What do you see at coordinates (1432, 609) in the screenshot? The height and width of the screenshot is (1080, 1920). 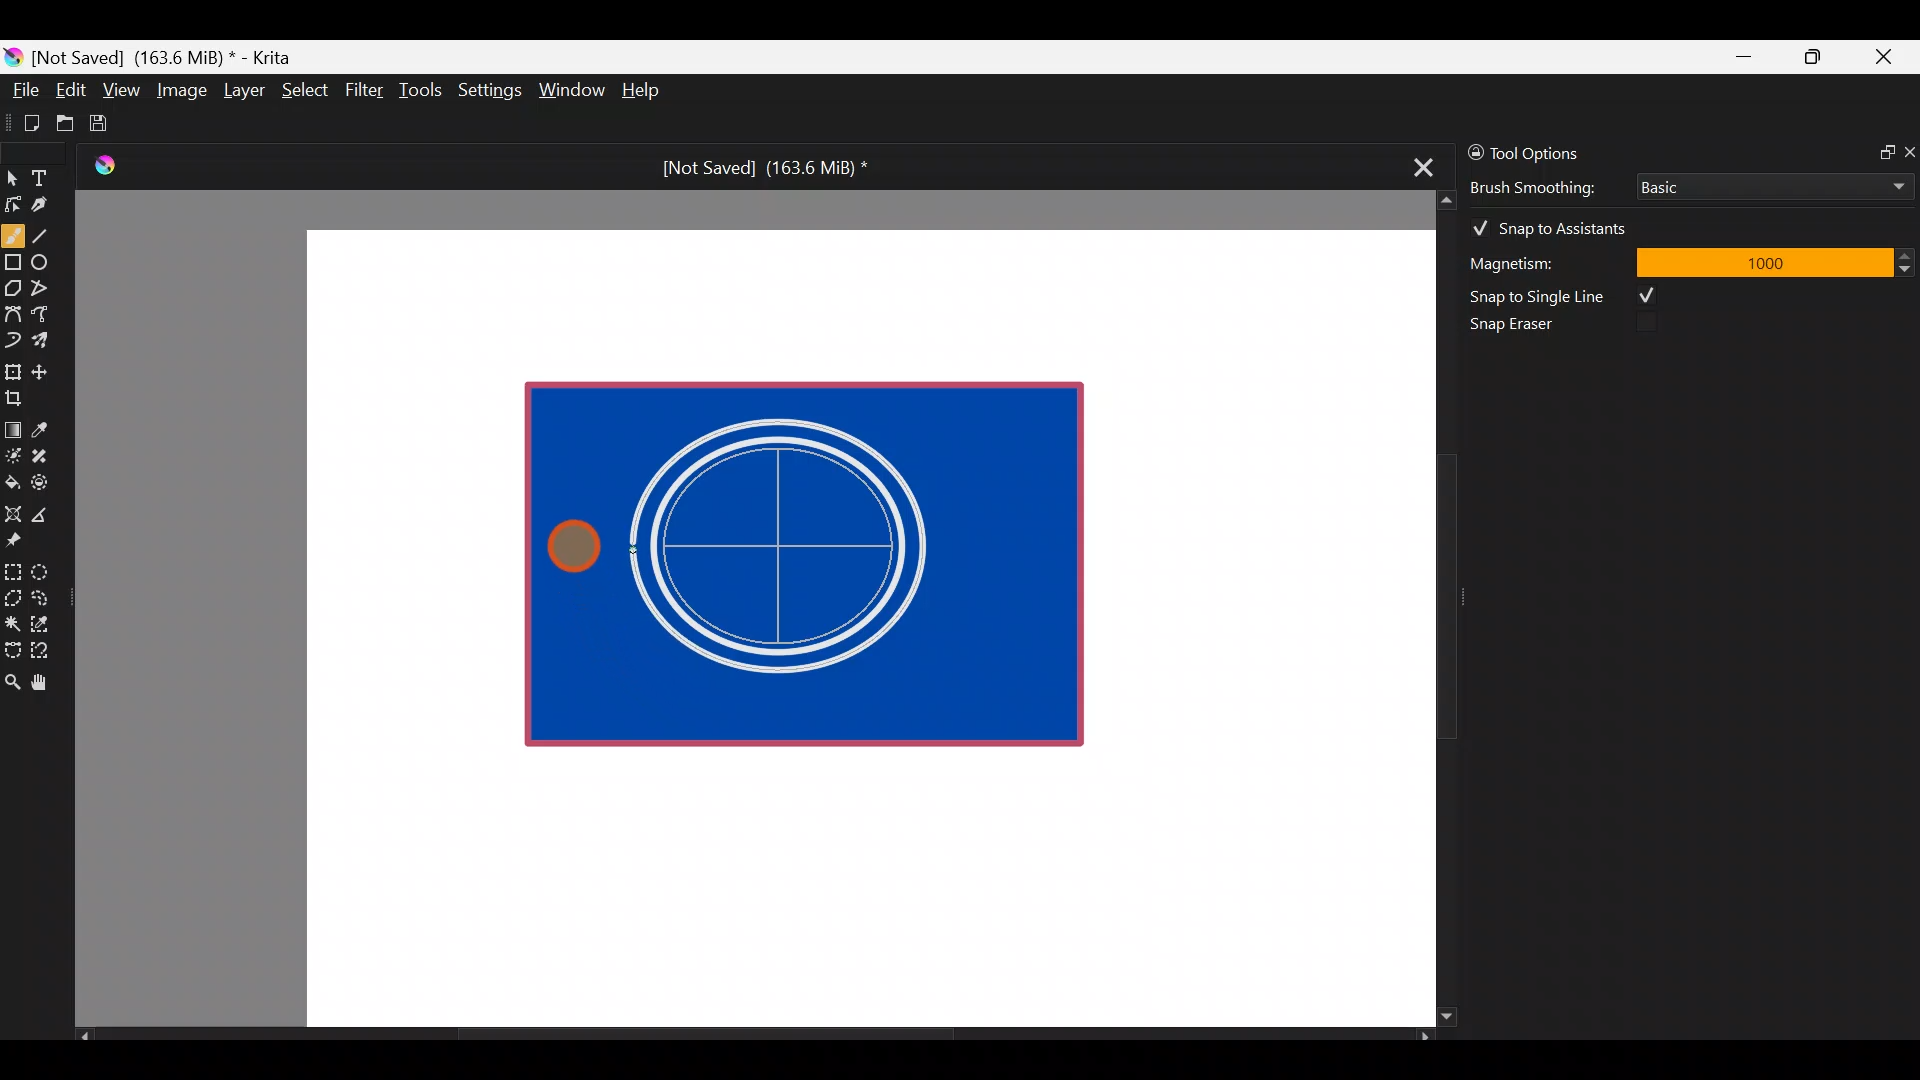 I see `Scroll bar` at bounding box center [1432, 609].